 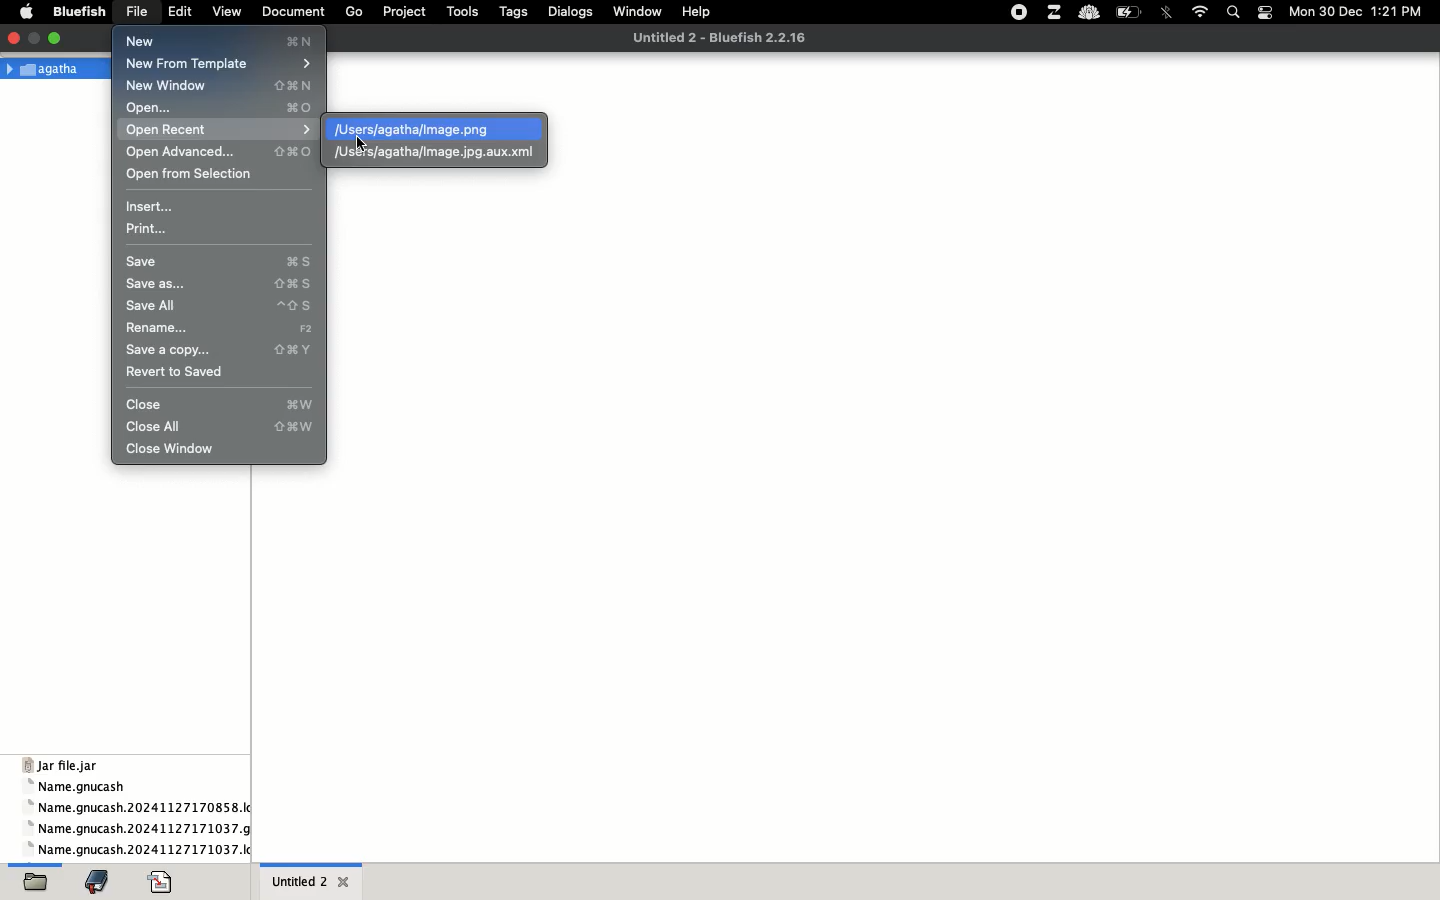 What do you see at coordinates (218, 151) in the screenshot?
I see `open advanced` at bounding box center [218, 151].